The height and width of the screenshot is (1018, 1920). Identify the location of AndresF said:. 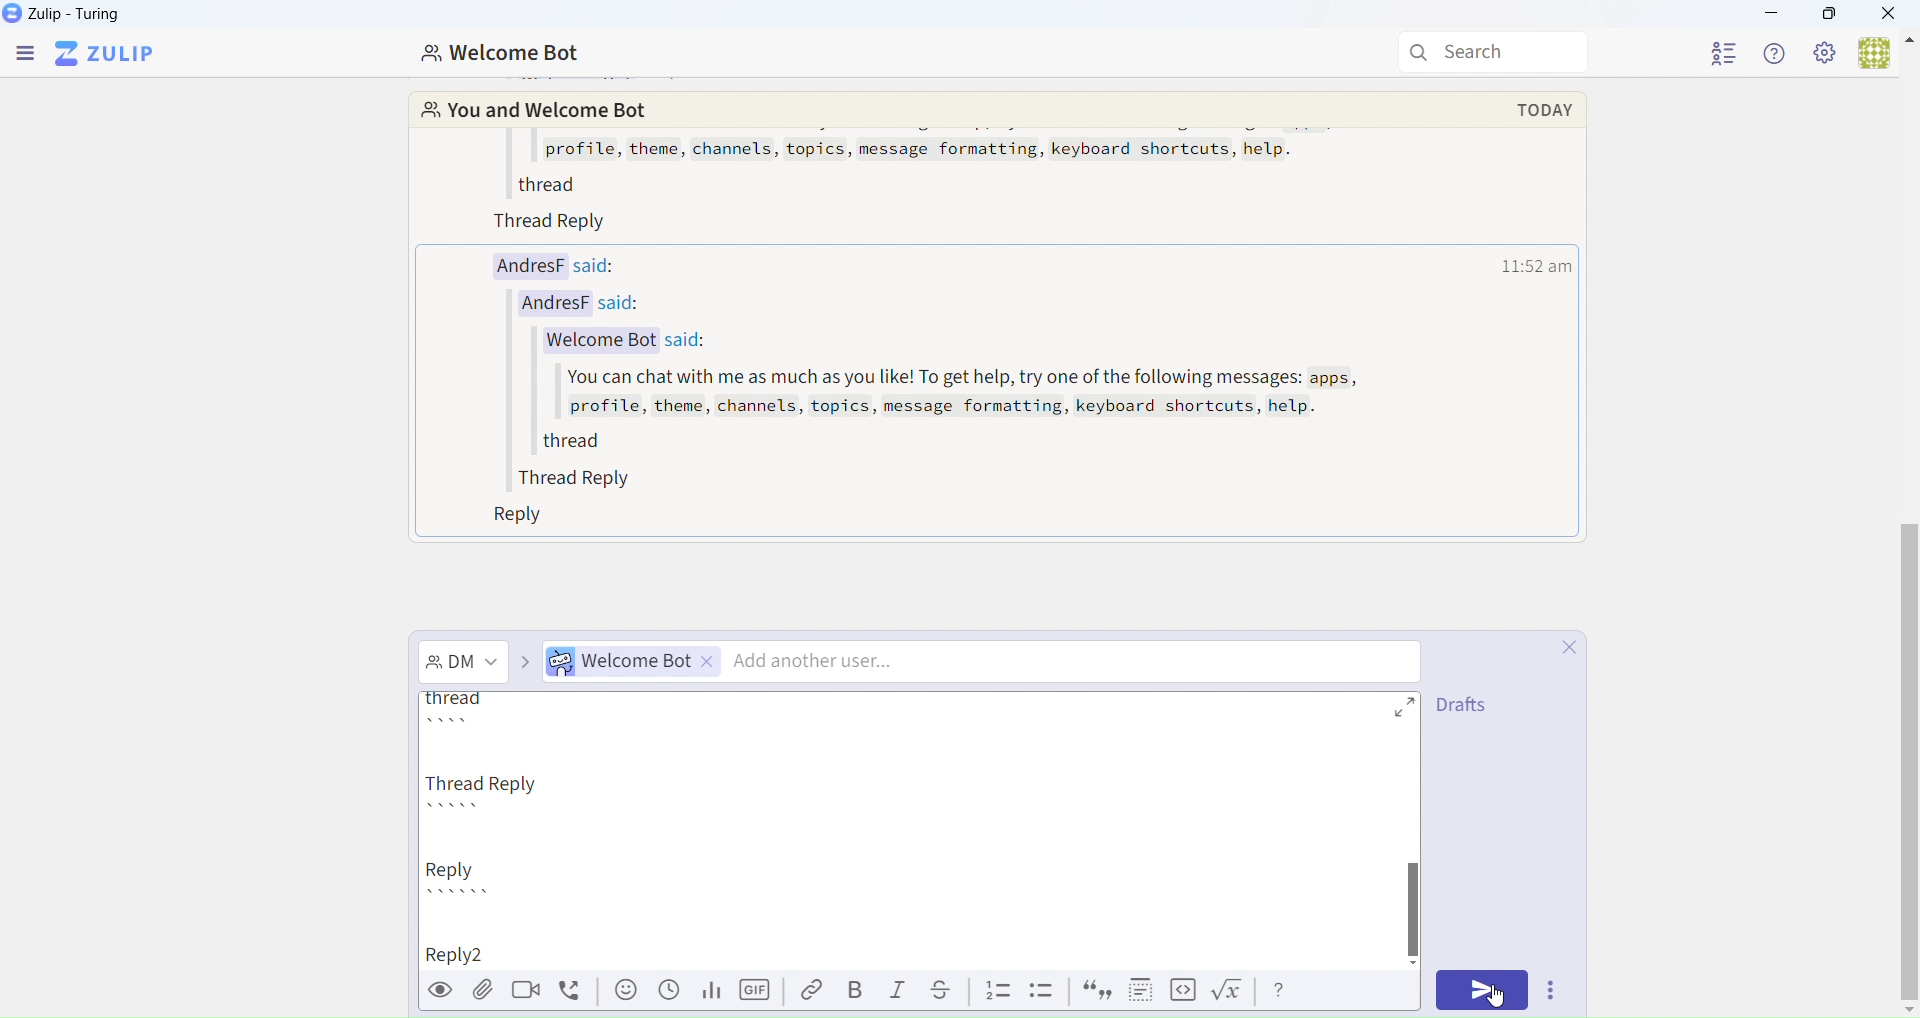
(595, 305).